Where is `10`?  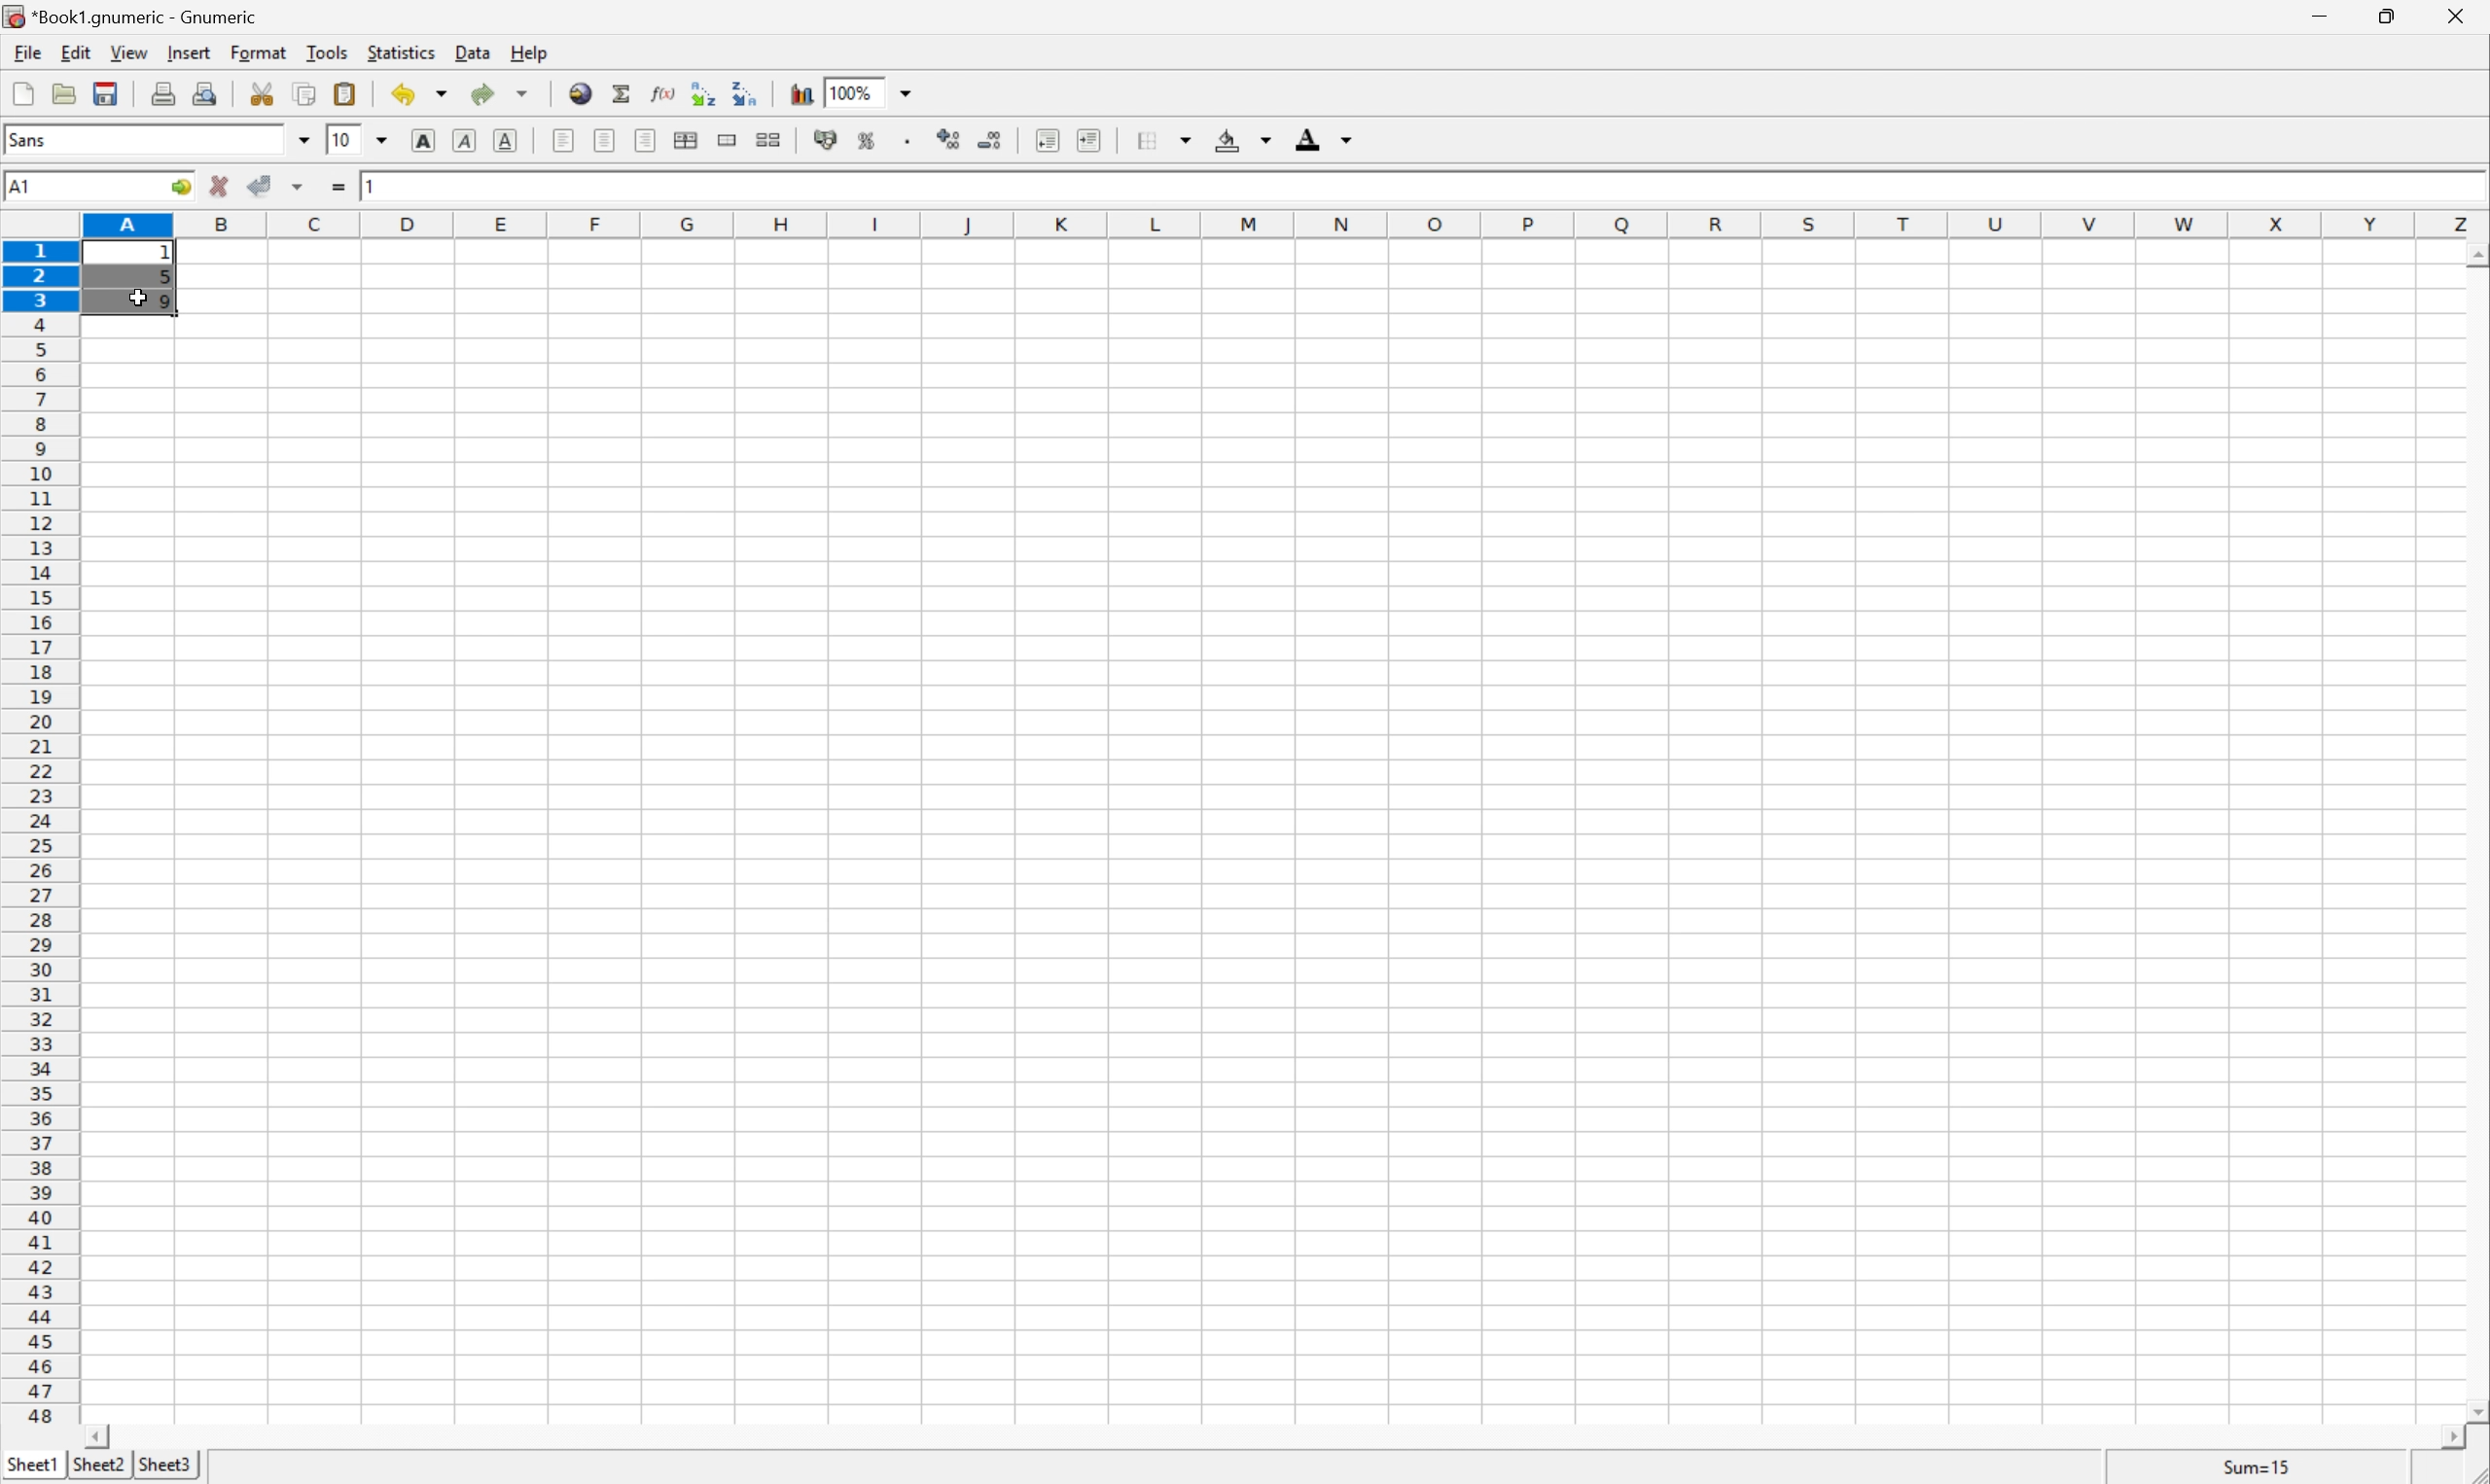 10 is located at coordinates (341, 138).